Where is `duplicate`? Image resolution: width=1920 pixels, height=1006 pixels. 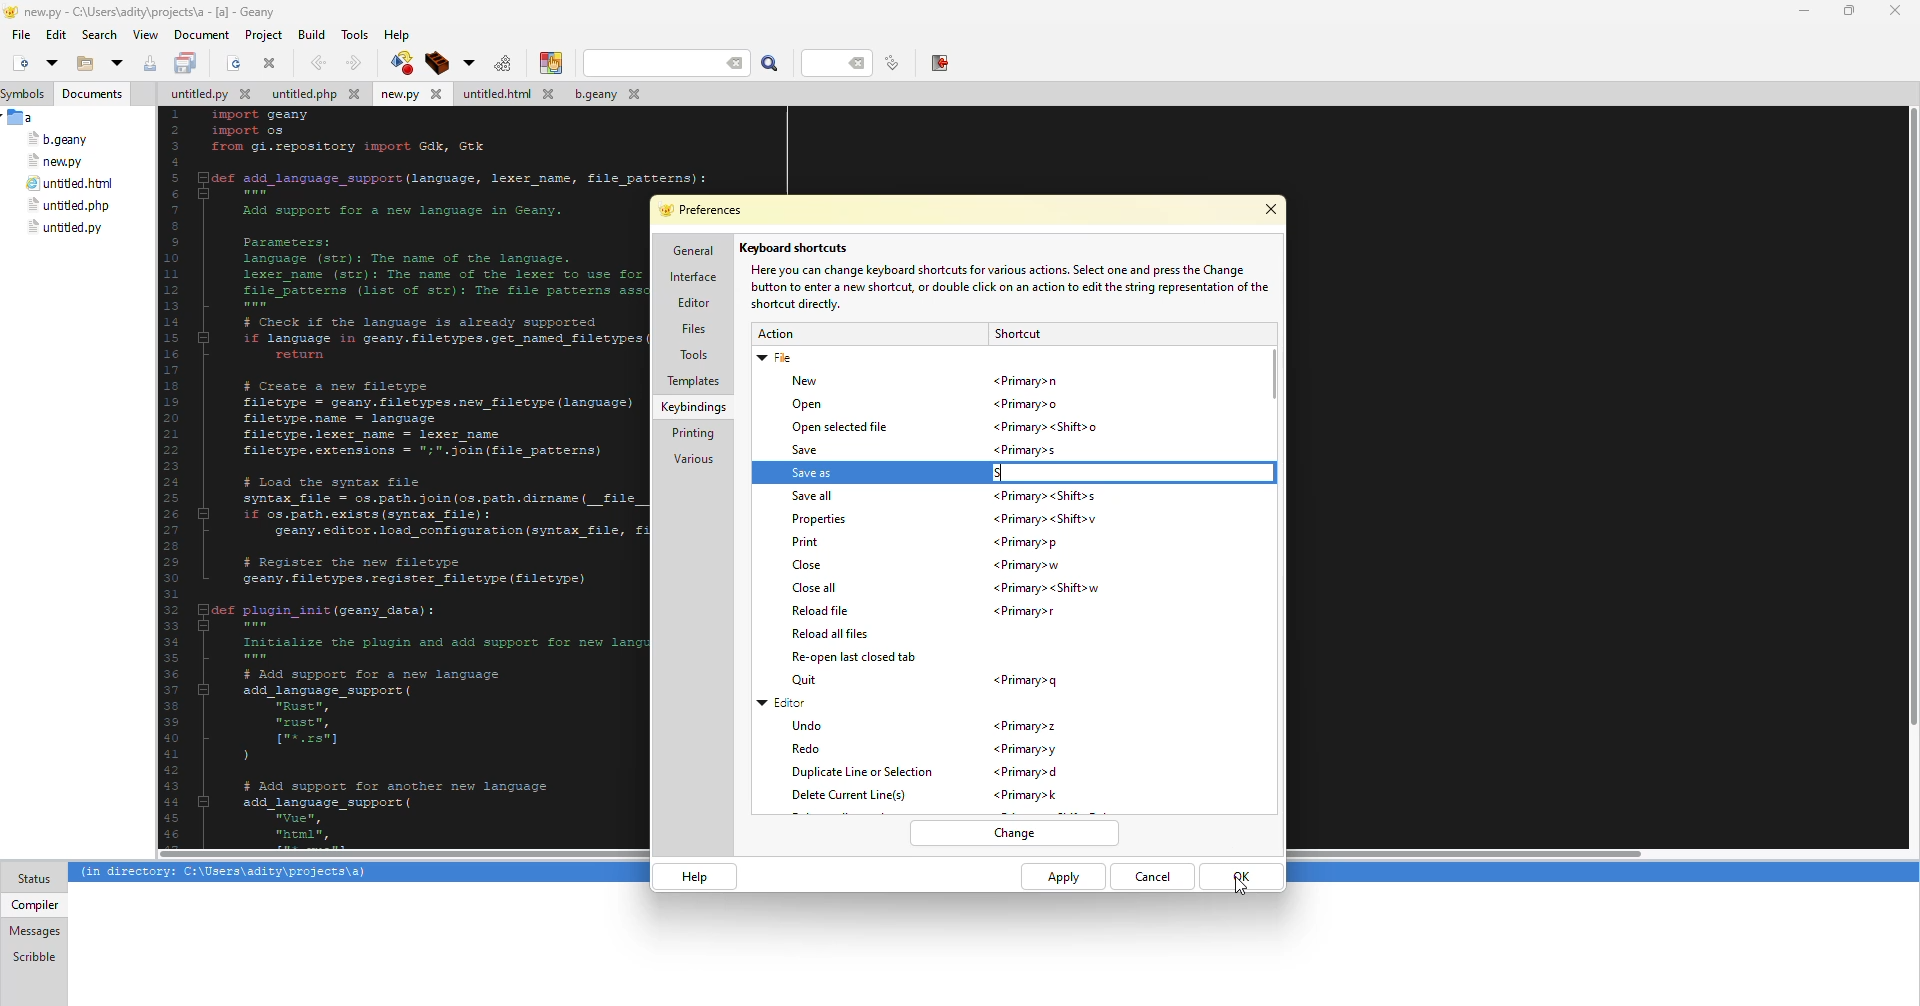
duplicate is located at coordinates (860, 773).